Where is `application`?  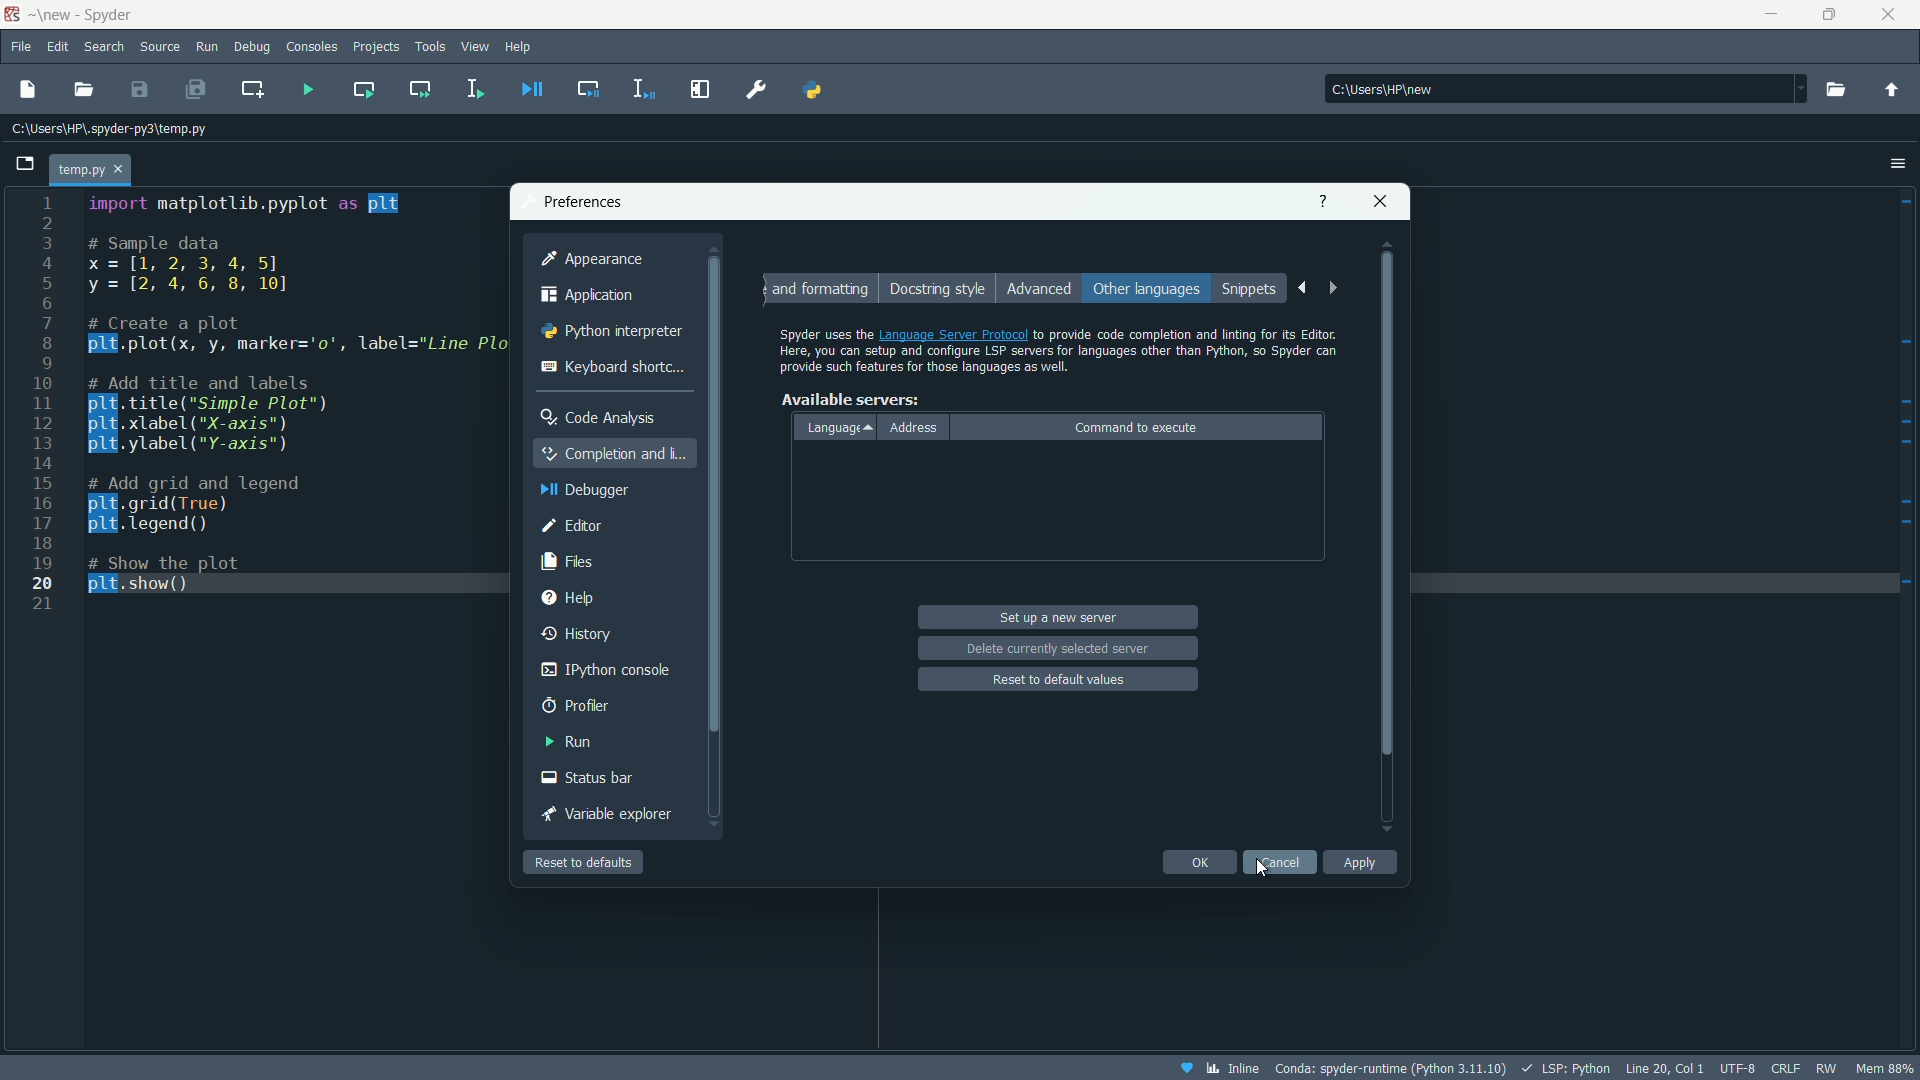 application is located at coordinates (589, 295).